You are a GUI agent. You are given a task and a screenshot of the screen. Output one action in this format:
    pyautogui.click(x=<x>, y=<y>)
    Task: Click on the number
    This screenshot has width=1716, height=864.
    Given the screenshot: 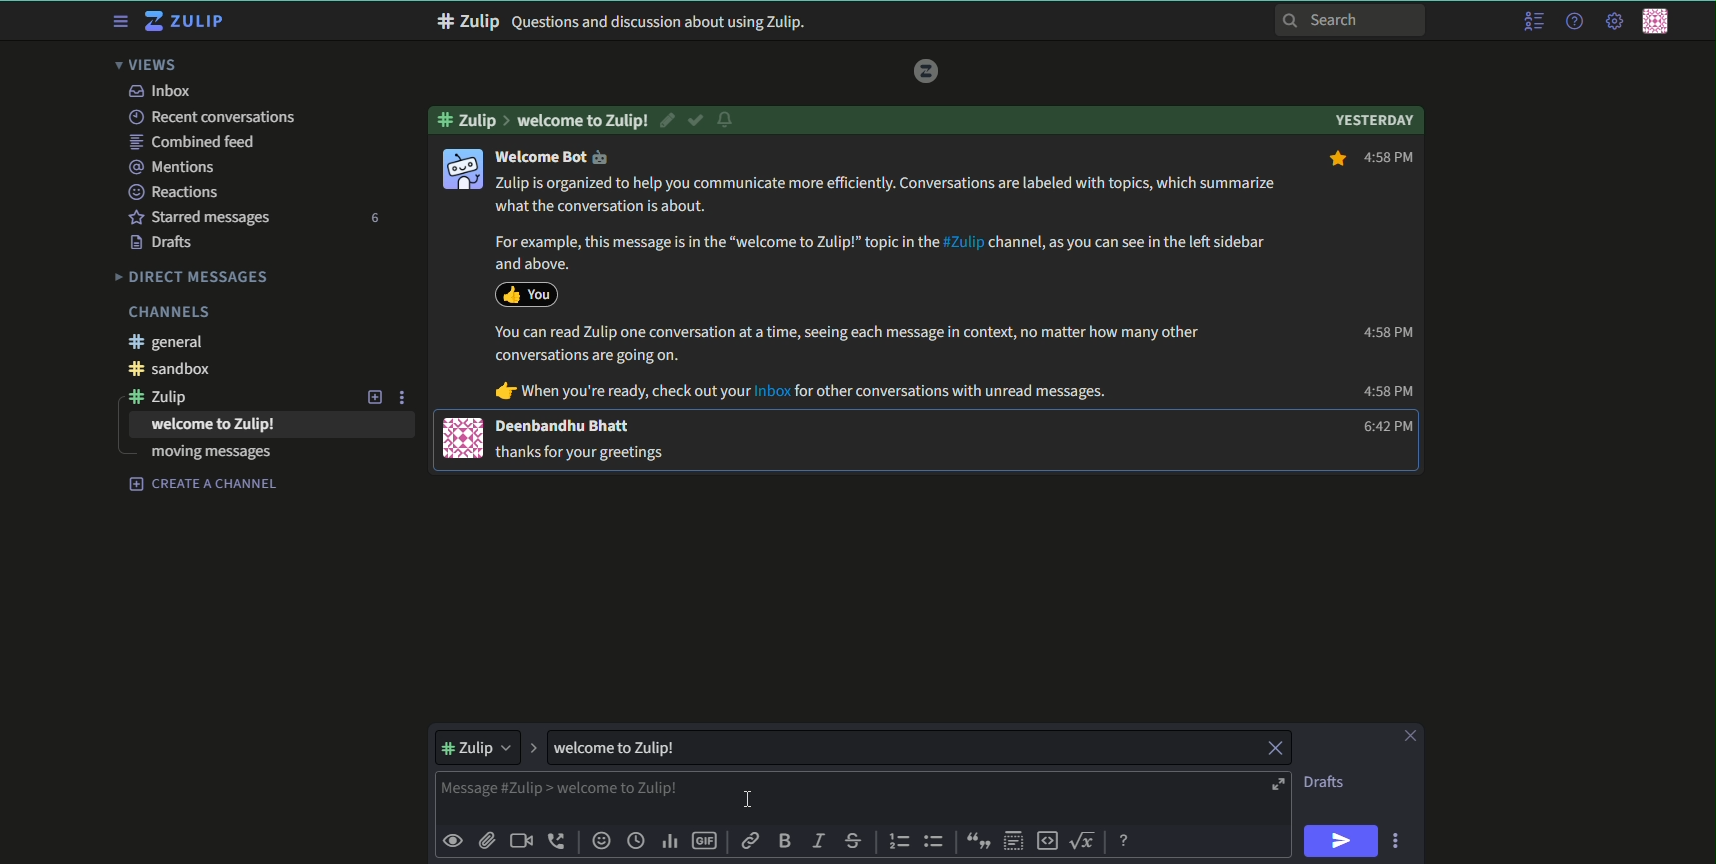 What is the action you would take?
    pyautogui.click(x=373, y=218)
    